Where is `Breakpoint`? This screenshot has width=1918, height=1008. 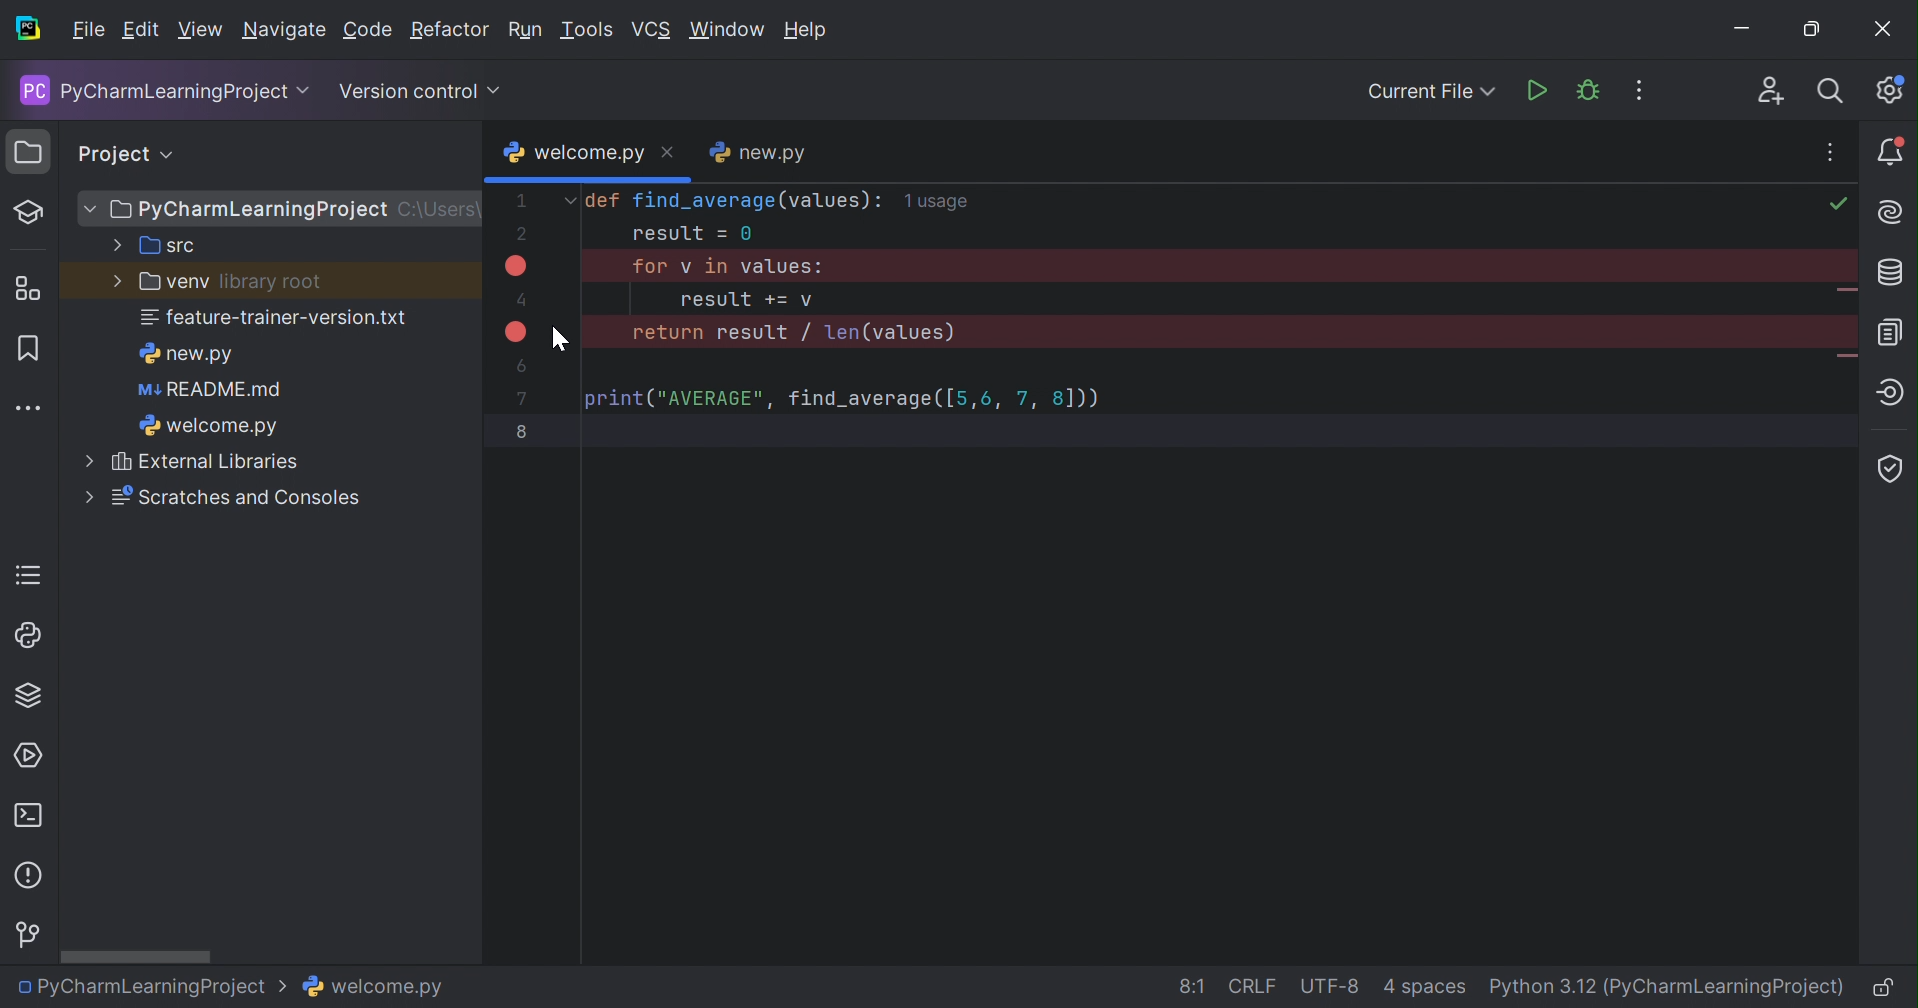
Breakpoint is located at coordinates (517, 264).